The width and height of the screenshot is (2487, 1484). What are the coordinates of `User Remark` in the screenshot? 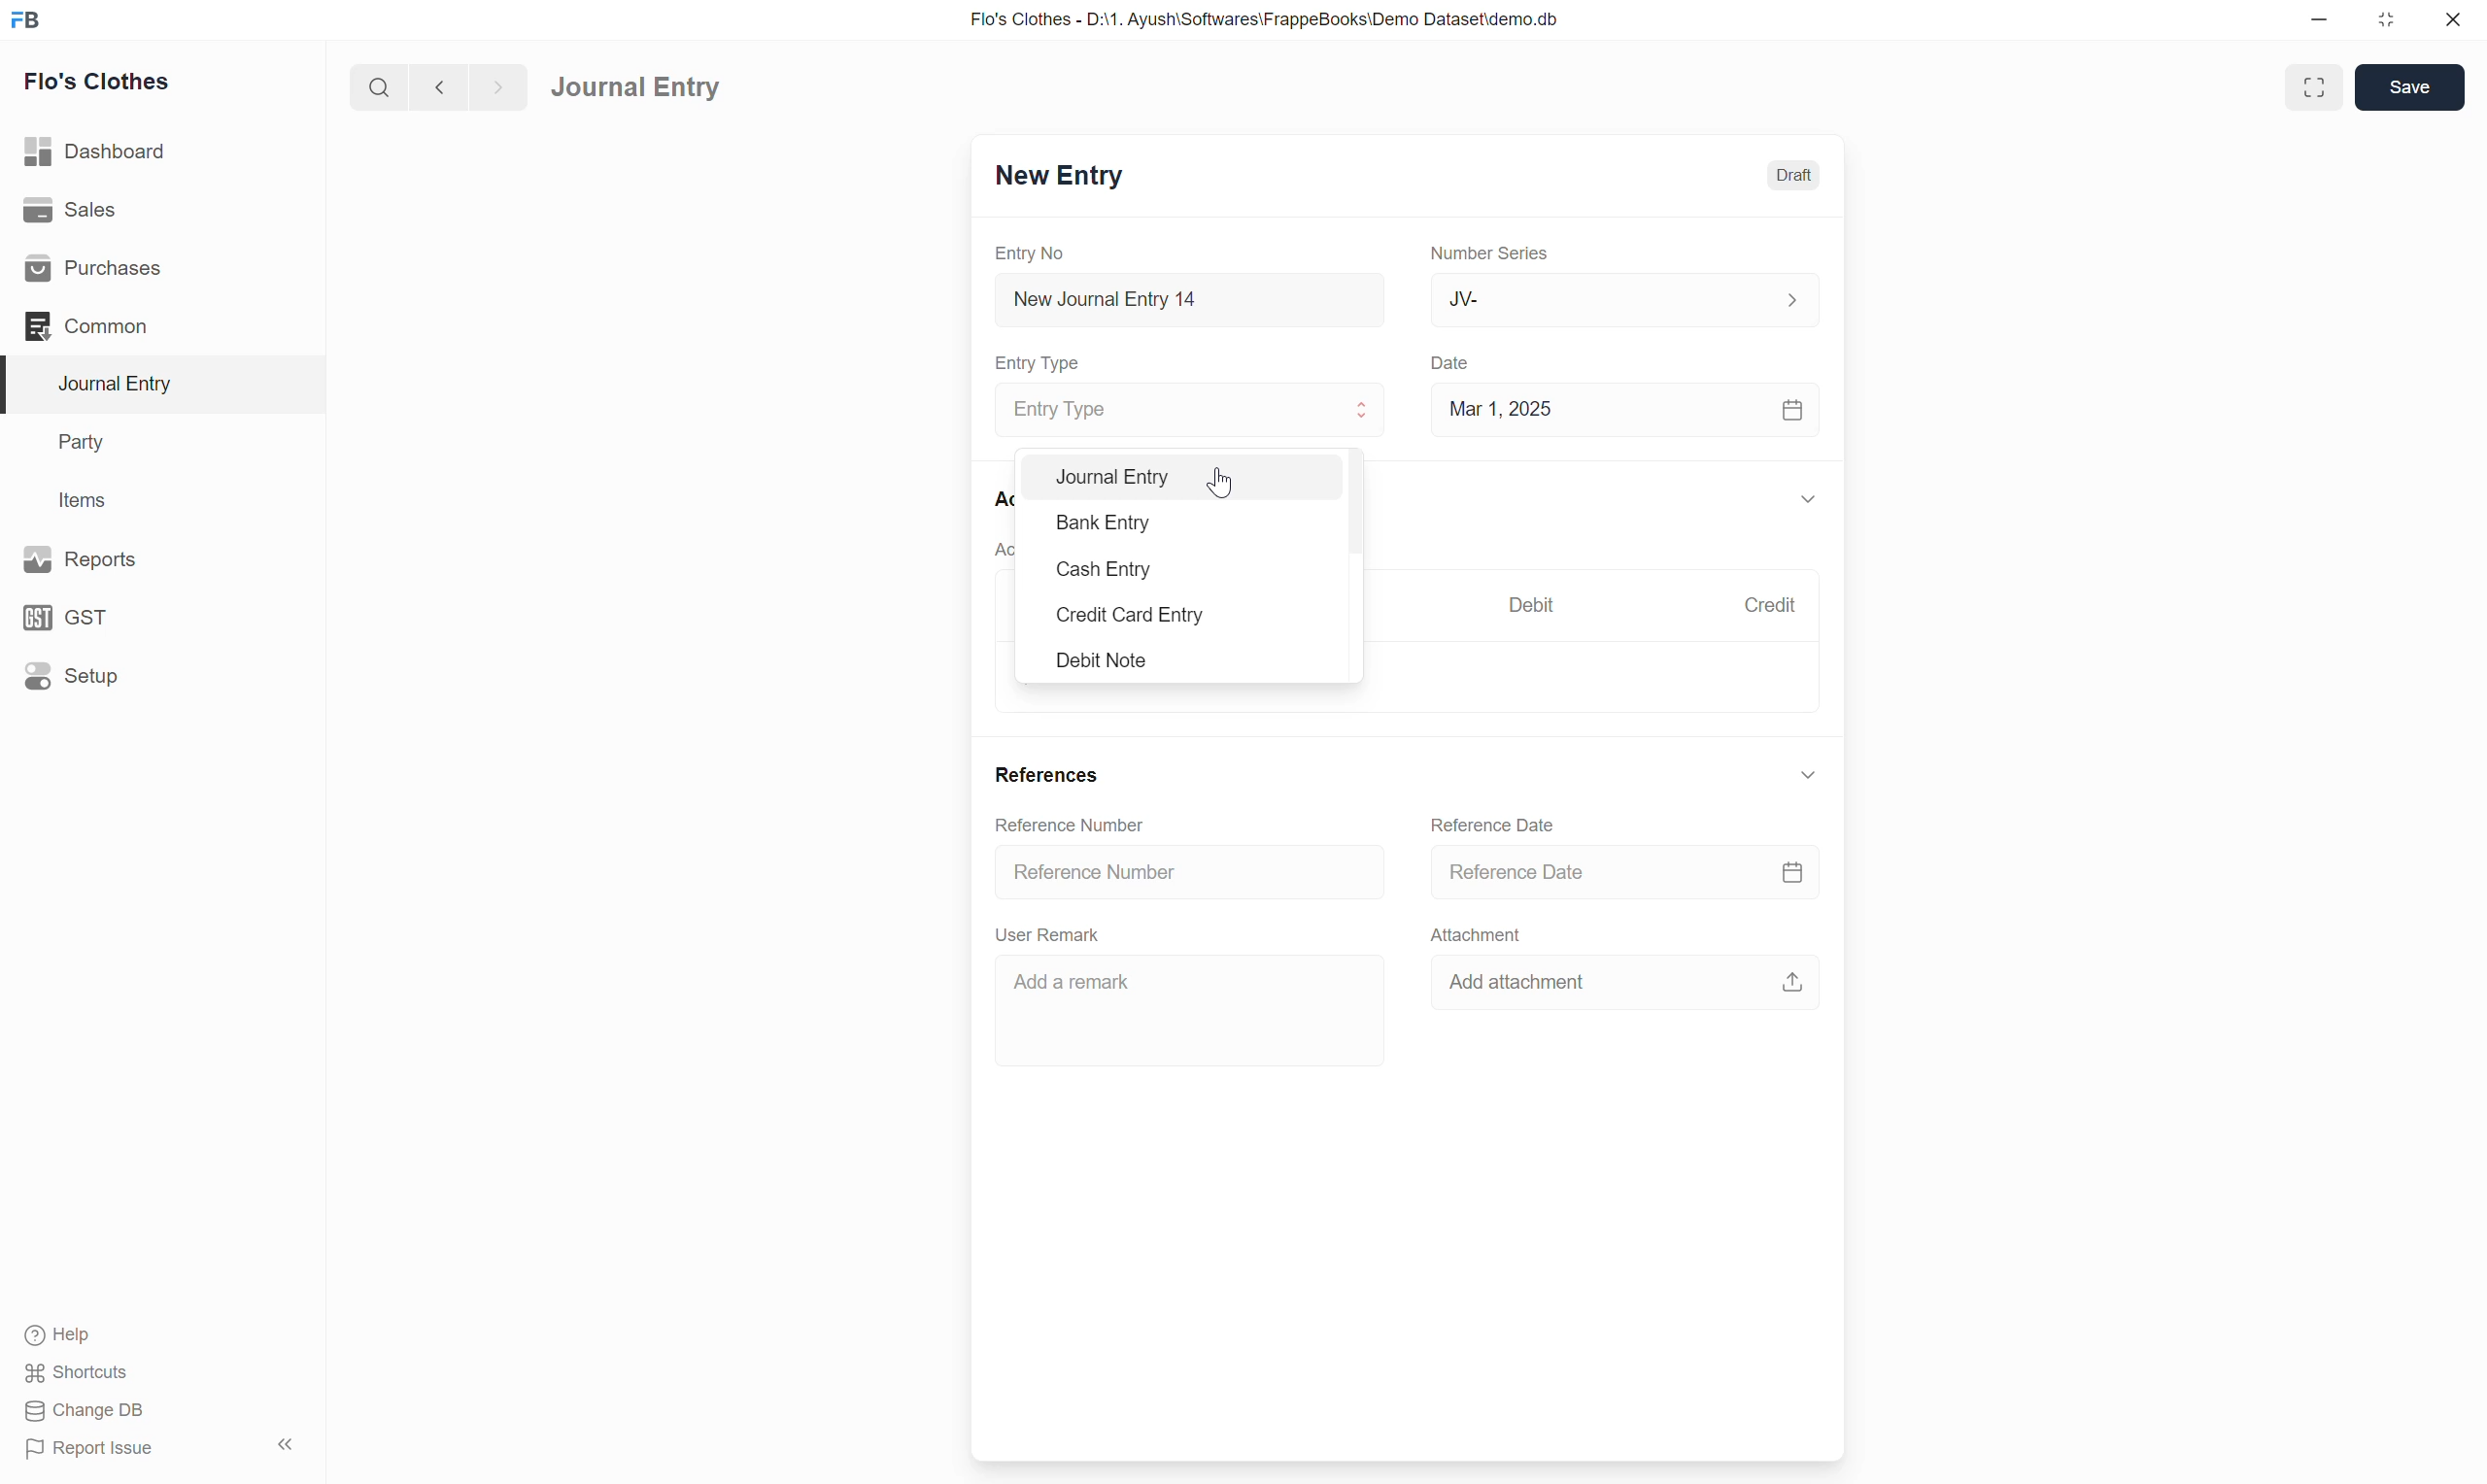 It's located at (1053, 934).